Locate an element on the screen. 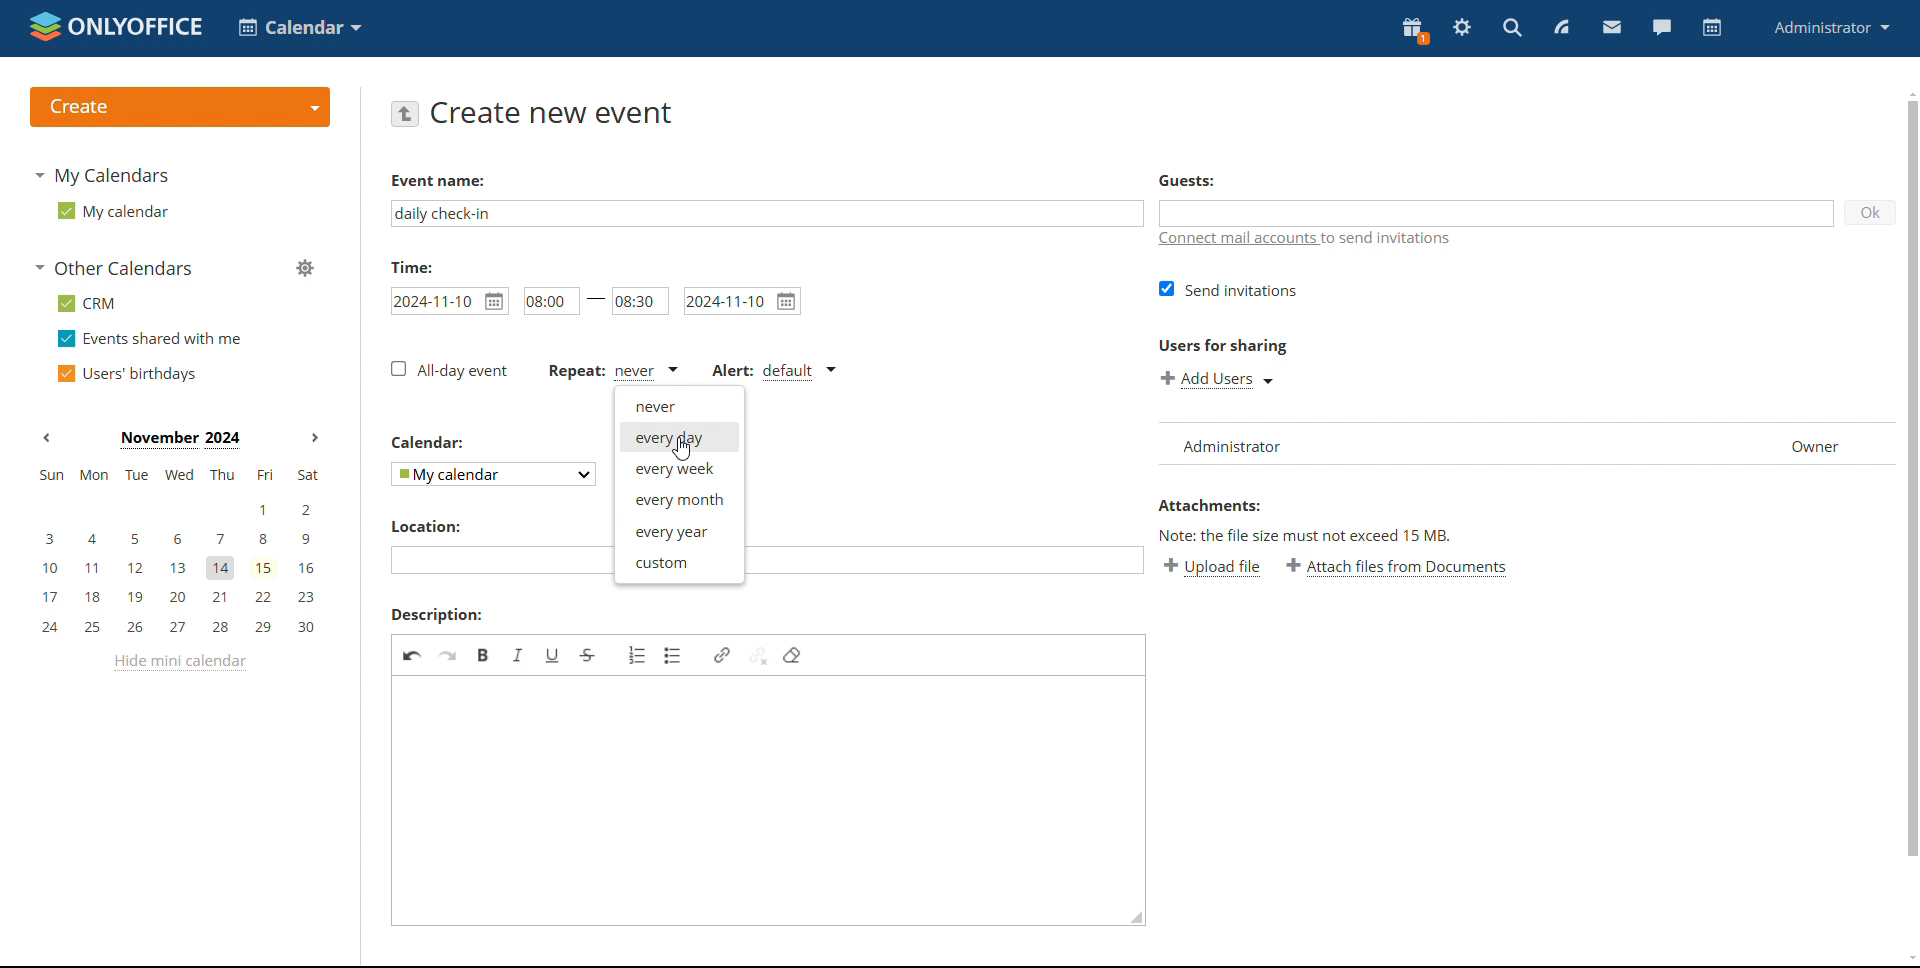 Image resolution: width=1920 pixels, height=968 pixels. everyday is located at coordinates (680, 438).